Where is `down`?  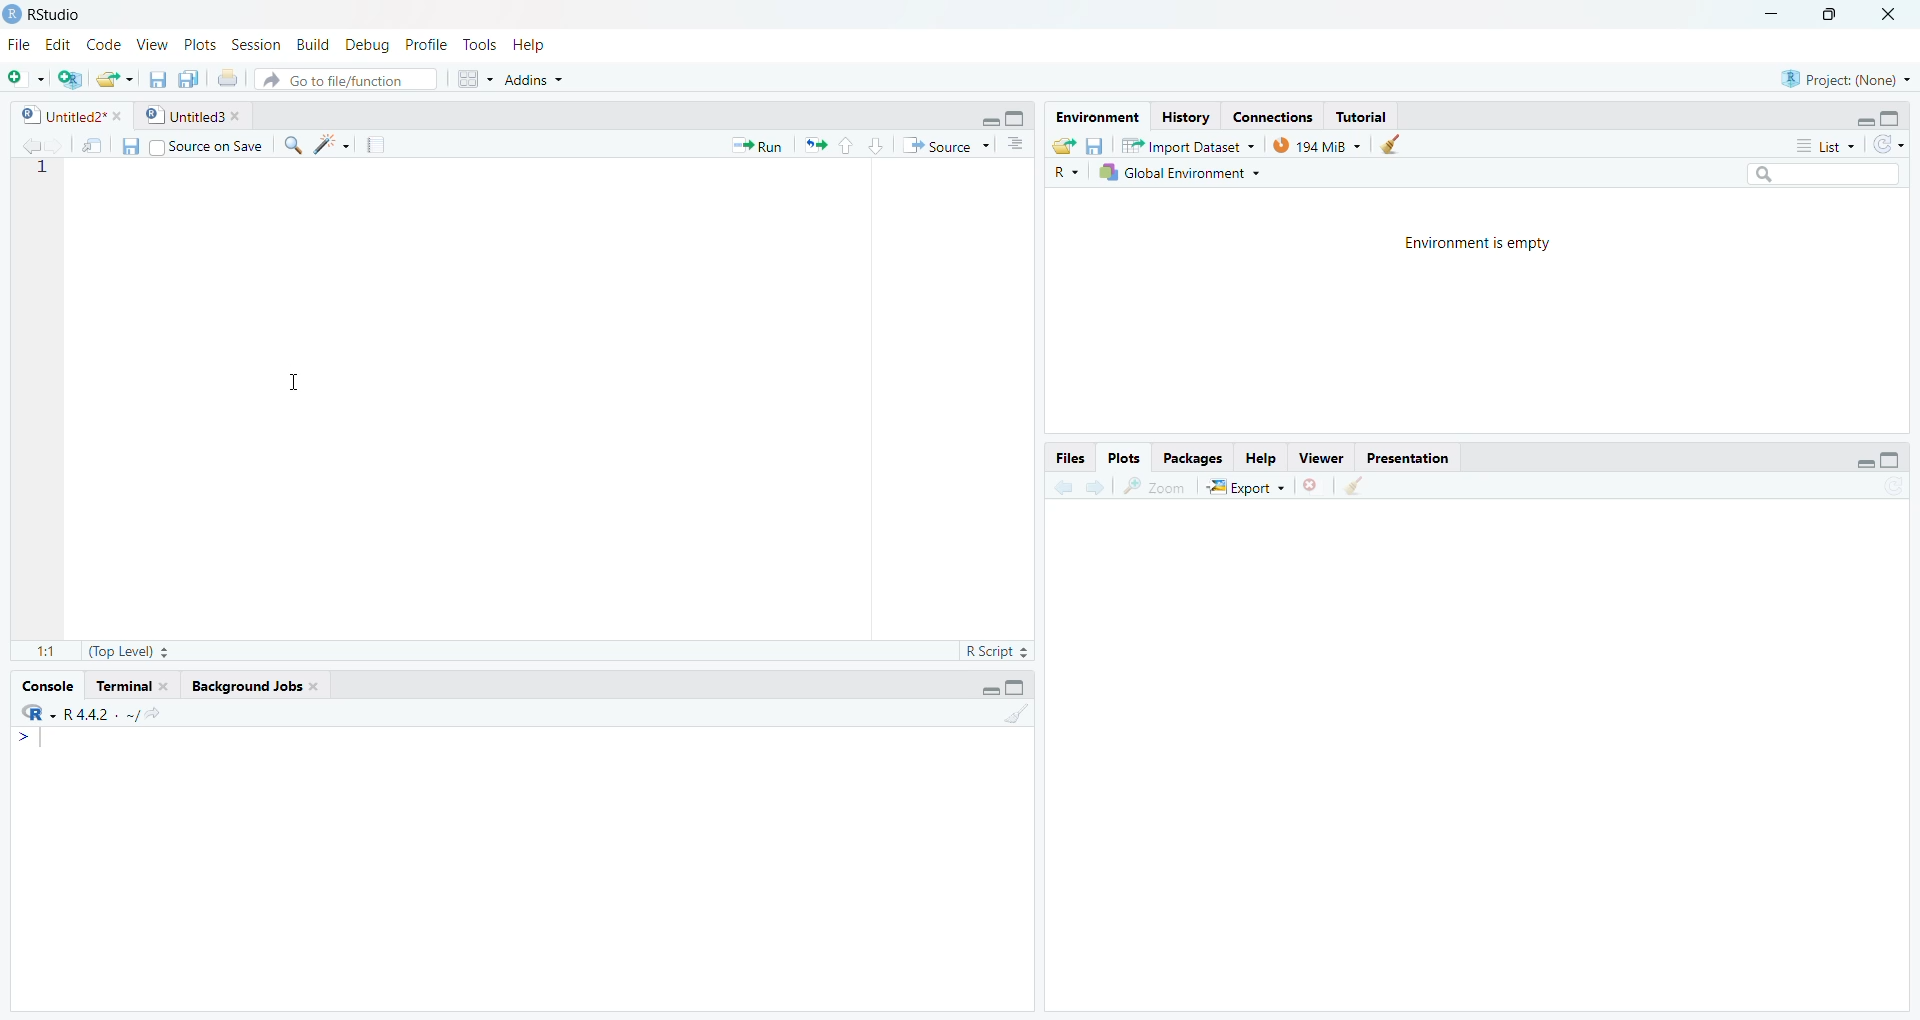
down is located at coordinates (878, 146).